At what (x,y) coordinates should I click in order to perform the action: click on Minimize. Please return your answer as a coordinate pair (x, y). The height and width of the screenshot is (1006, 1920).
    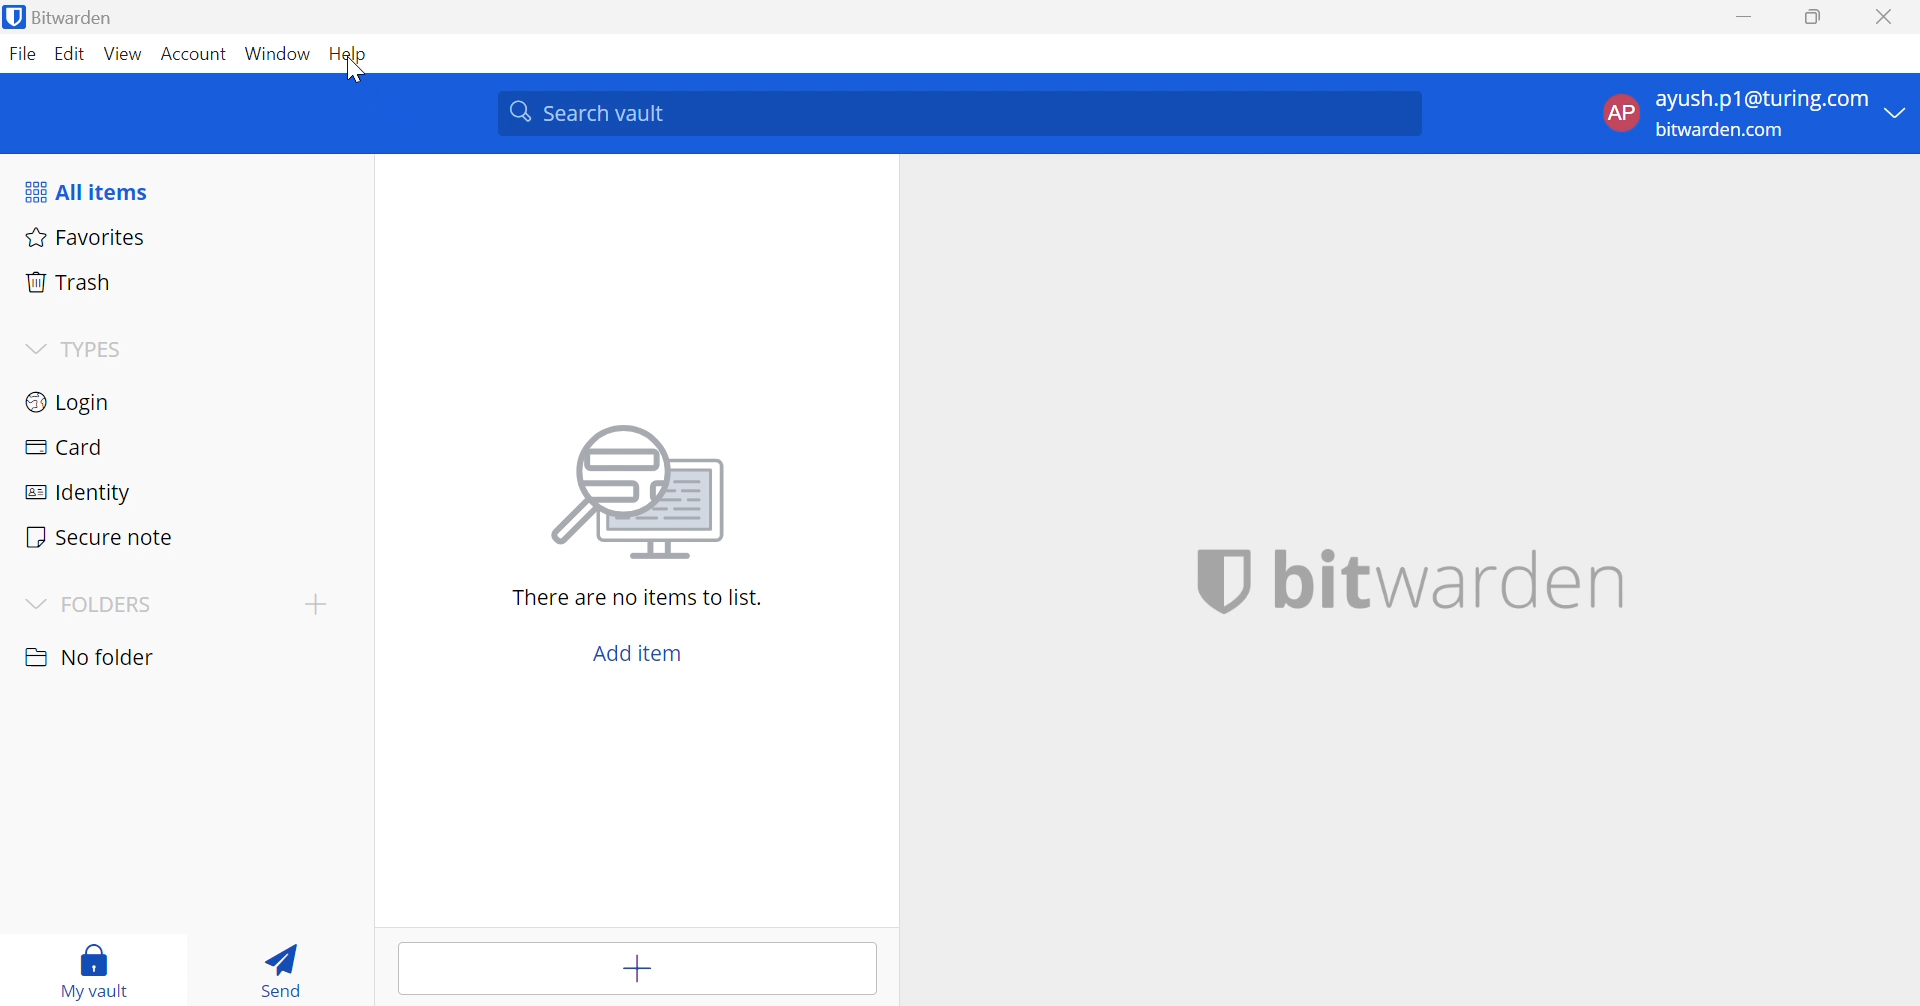
    Looking at the image, I should click on (1742, 19).